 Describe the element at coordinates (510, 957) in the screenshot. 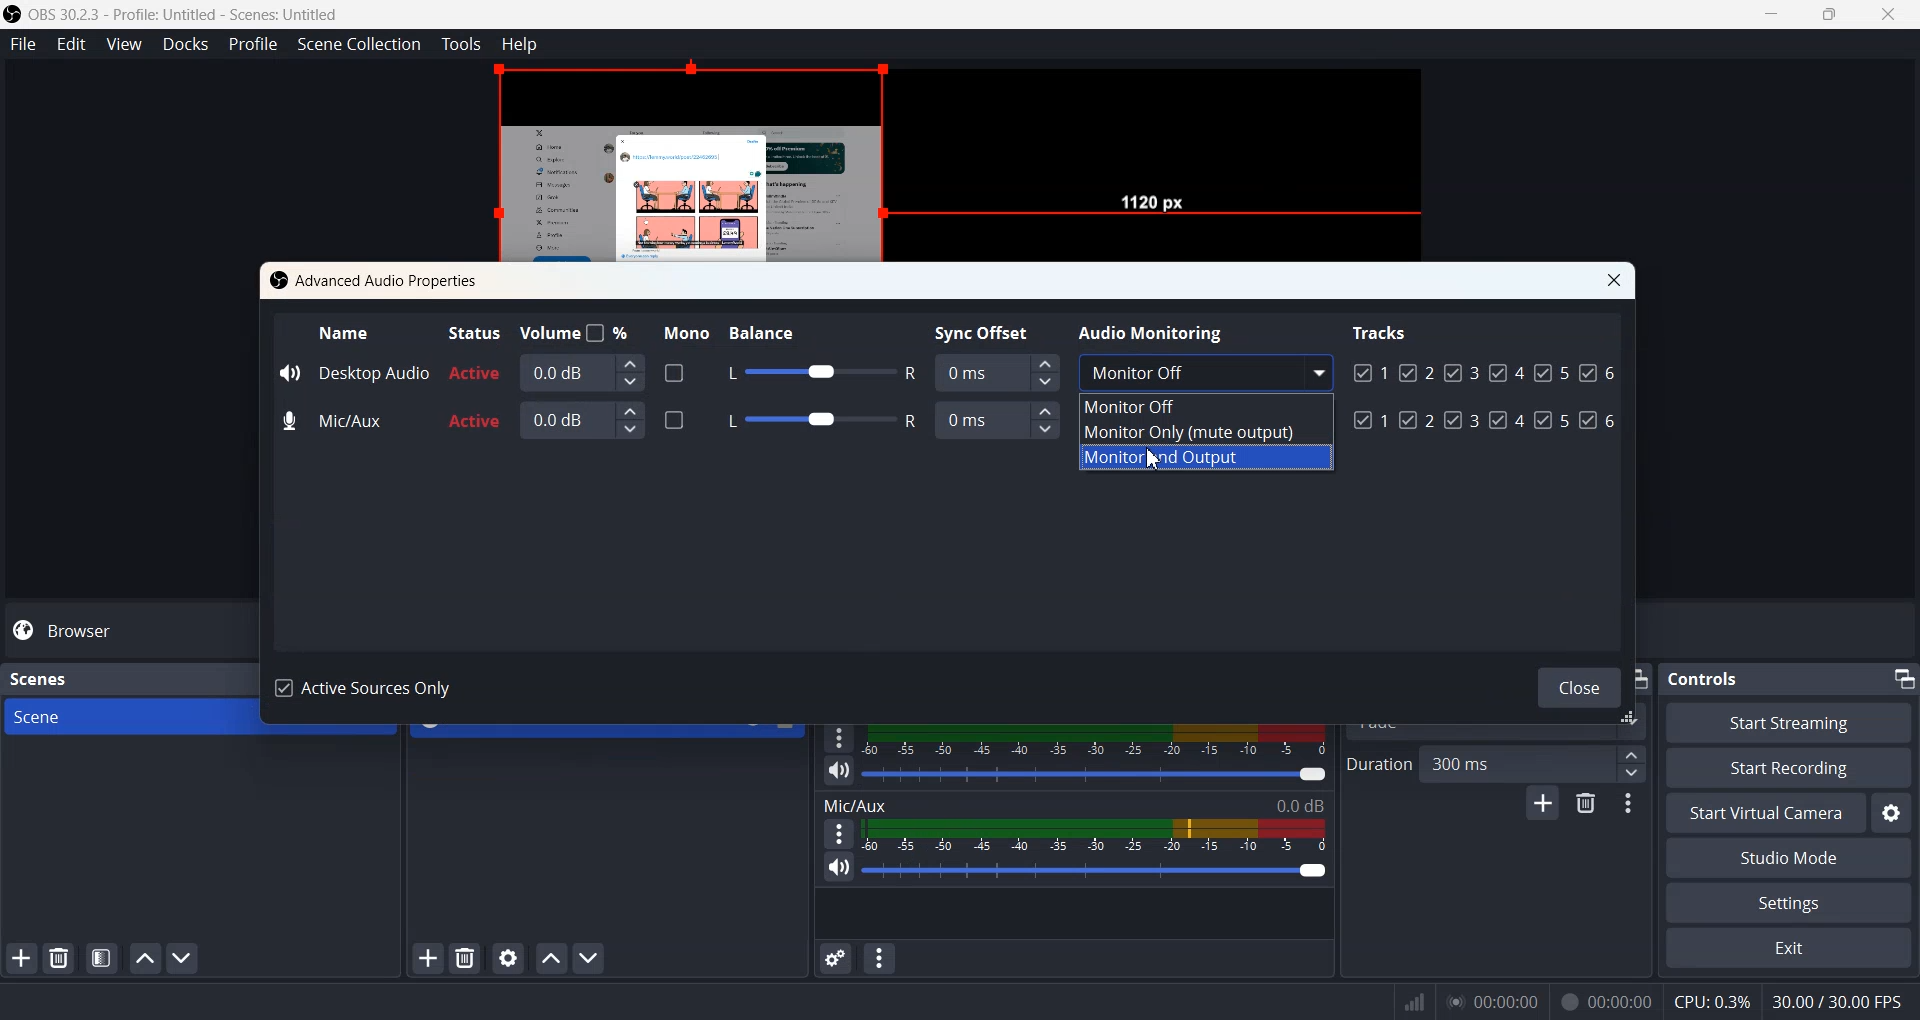

I see `Open source properties` at that location.